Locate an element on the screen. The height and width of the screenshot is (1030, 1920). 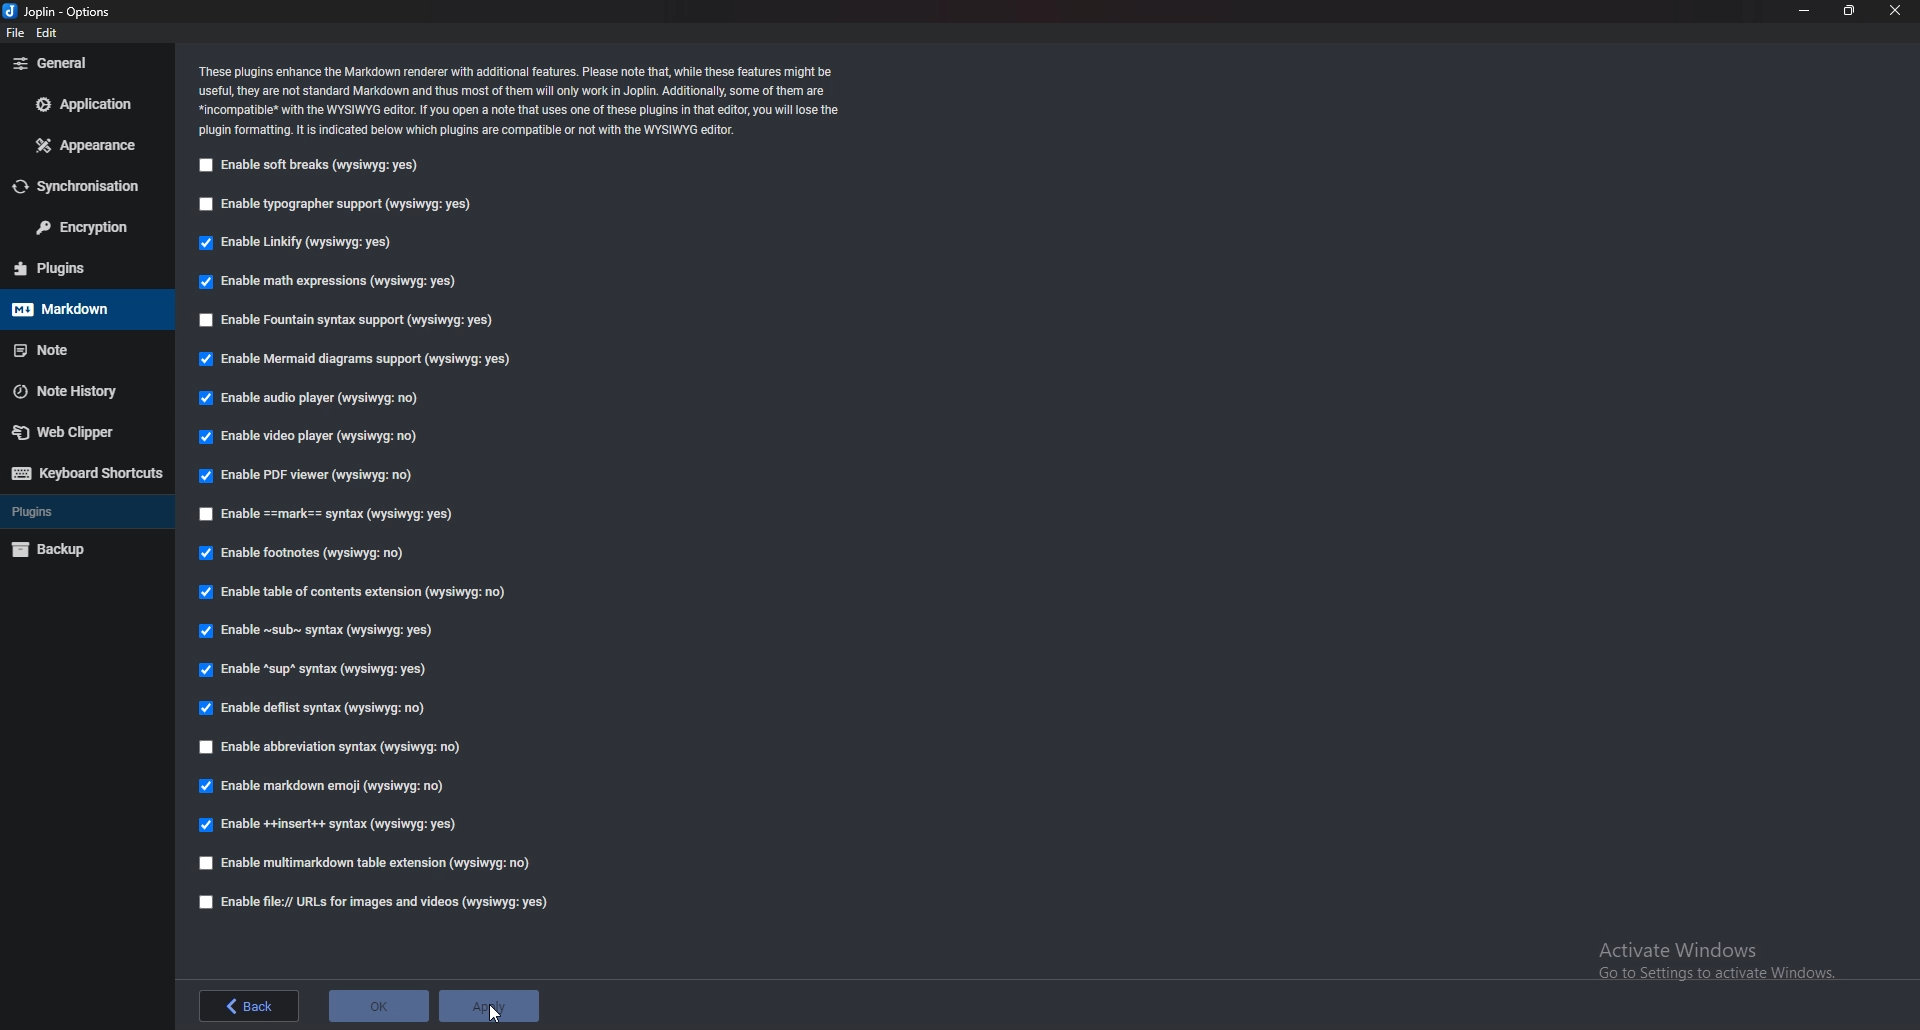
Enable soft breaks is located at coordinates (307, 166).